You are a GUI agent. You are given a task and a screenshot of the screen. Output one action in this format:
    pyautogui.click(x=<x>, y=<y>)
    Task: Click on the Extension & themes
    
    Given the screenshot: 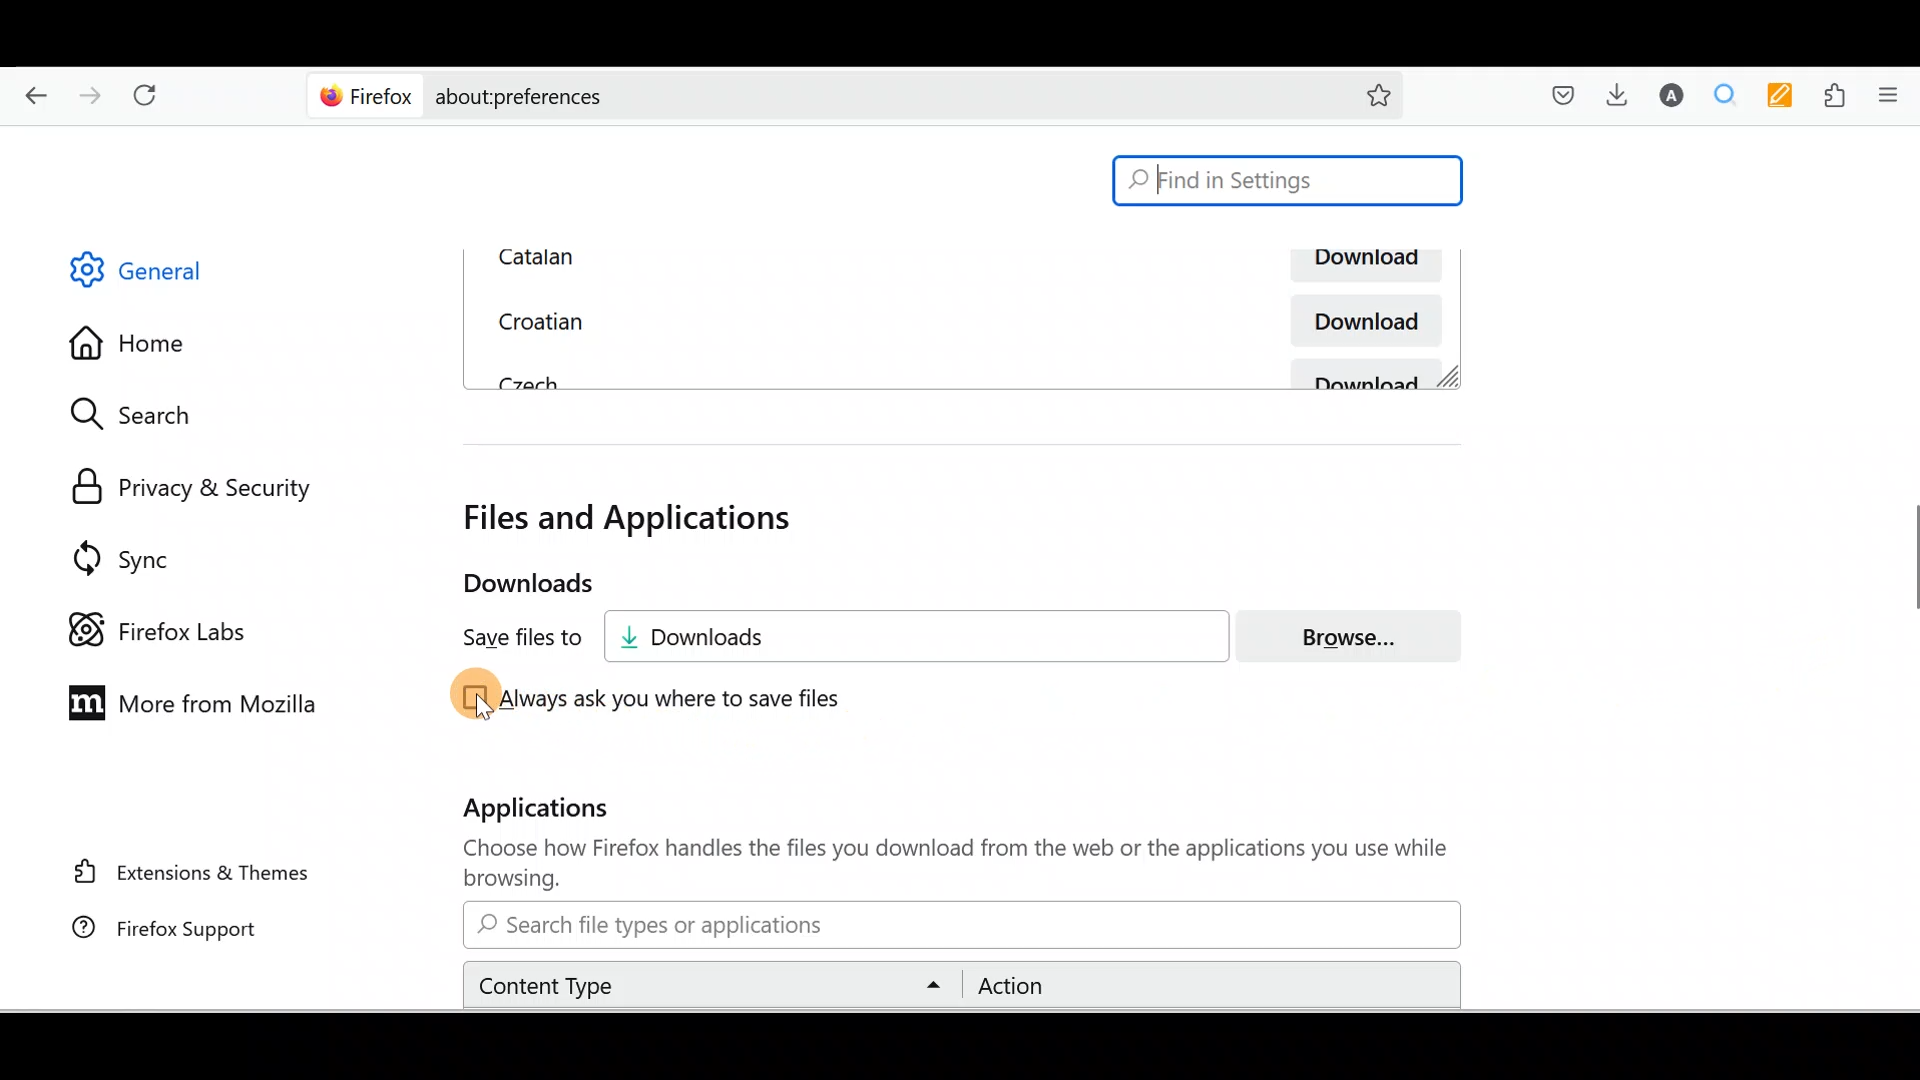 What is the action you would take?
    pyautogui.click(x=177, y=877)
    